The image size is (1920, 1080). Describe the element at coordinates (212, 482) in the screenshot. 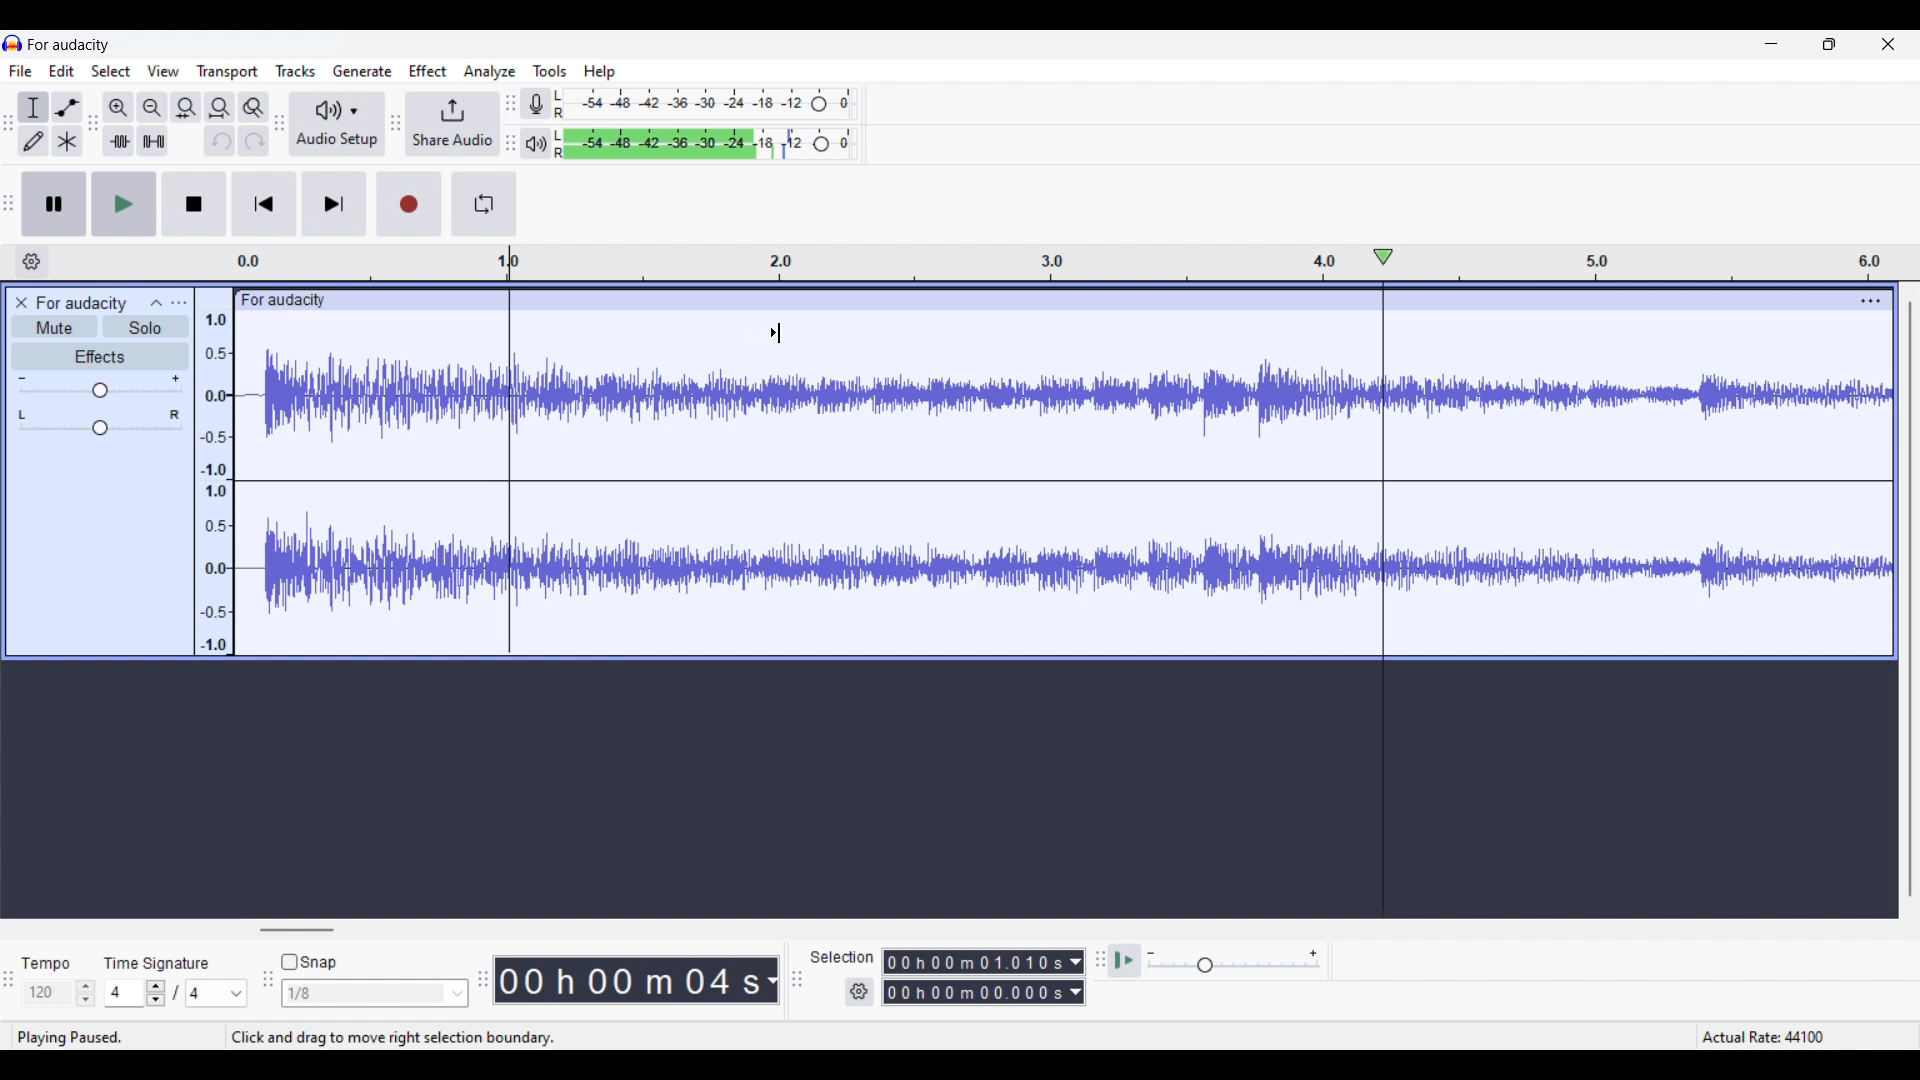

I see `Scale to measure intenssity of sound` at that location.